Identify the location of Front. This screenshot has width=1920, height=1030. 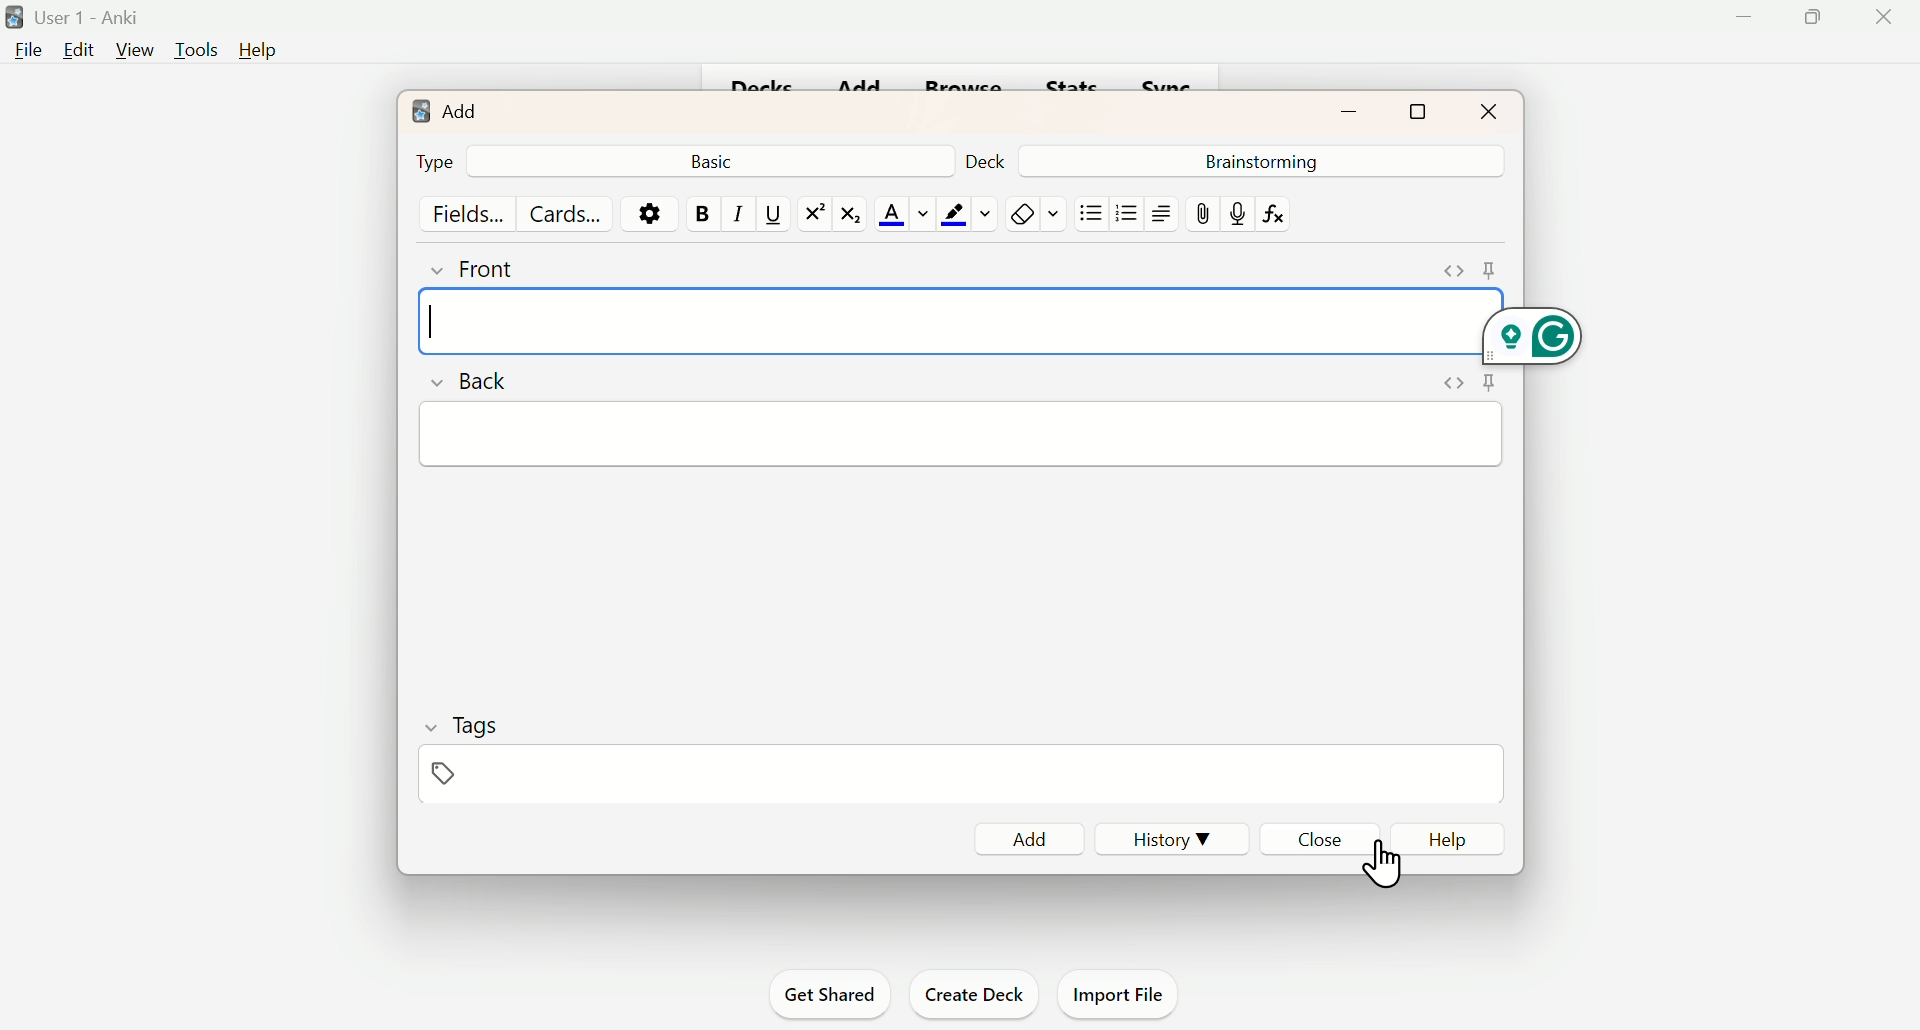
(493, 266).